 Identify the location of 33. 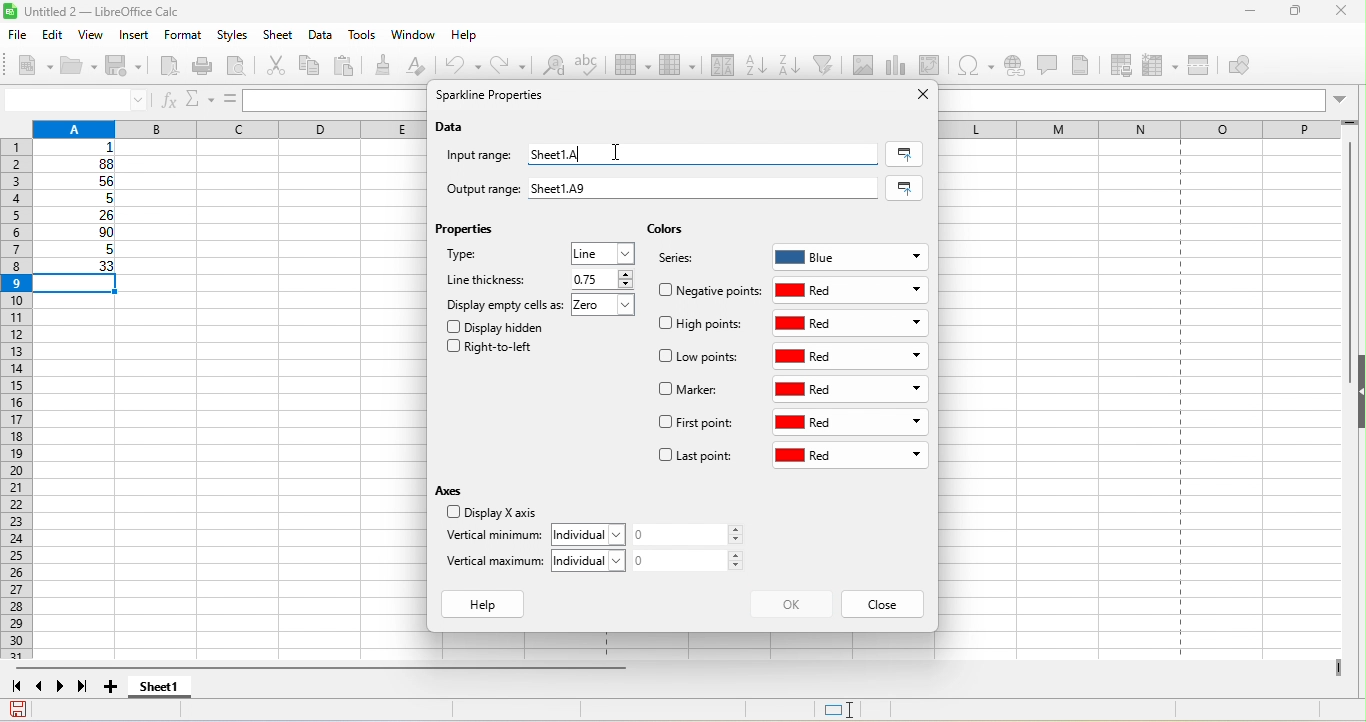
(78, 267).